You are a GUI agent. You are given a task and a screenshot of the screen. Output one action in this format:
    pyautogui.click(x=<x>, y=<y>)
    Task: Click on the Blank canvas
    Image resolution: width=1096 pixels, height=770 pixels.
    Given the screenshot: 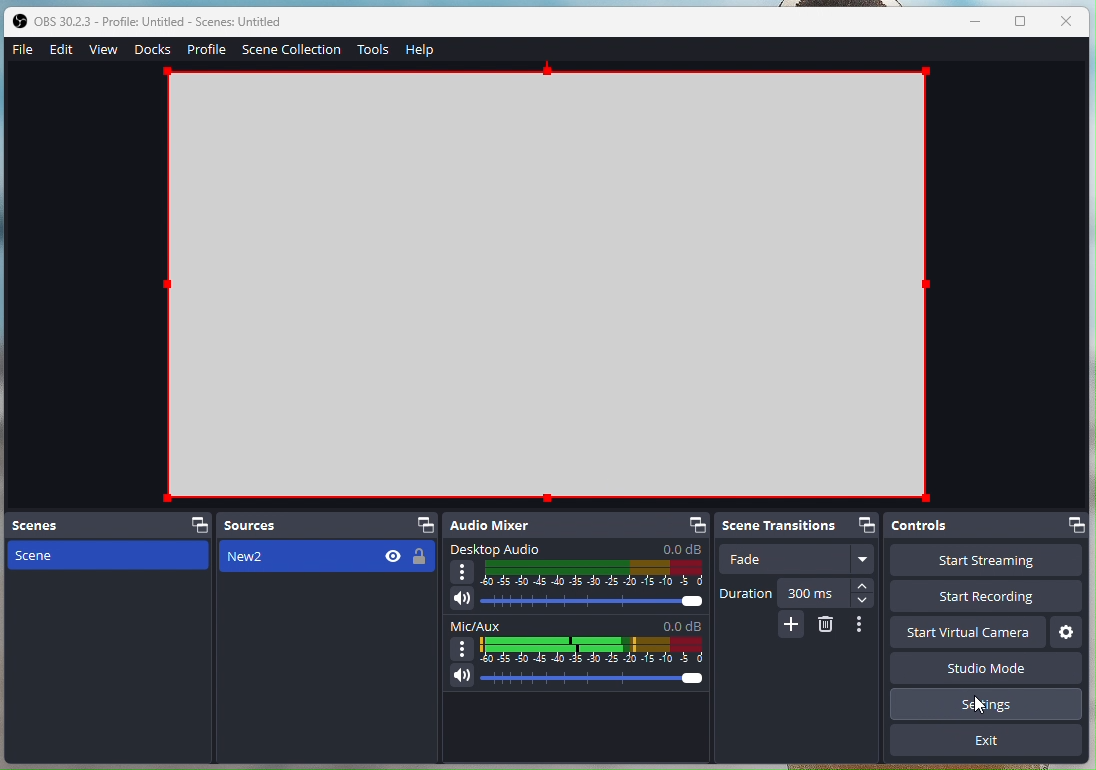 What is the action you would take?
    pyautogui.click(x=556, y=284)
    